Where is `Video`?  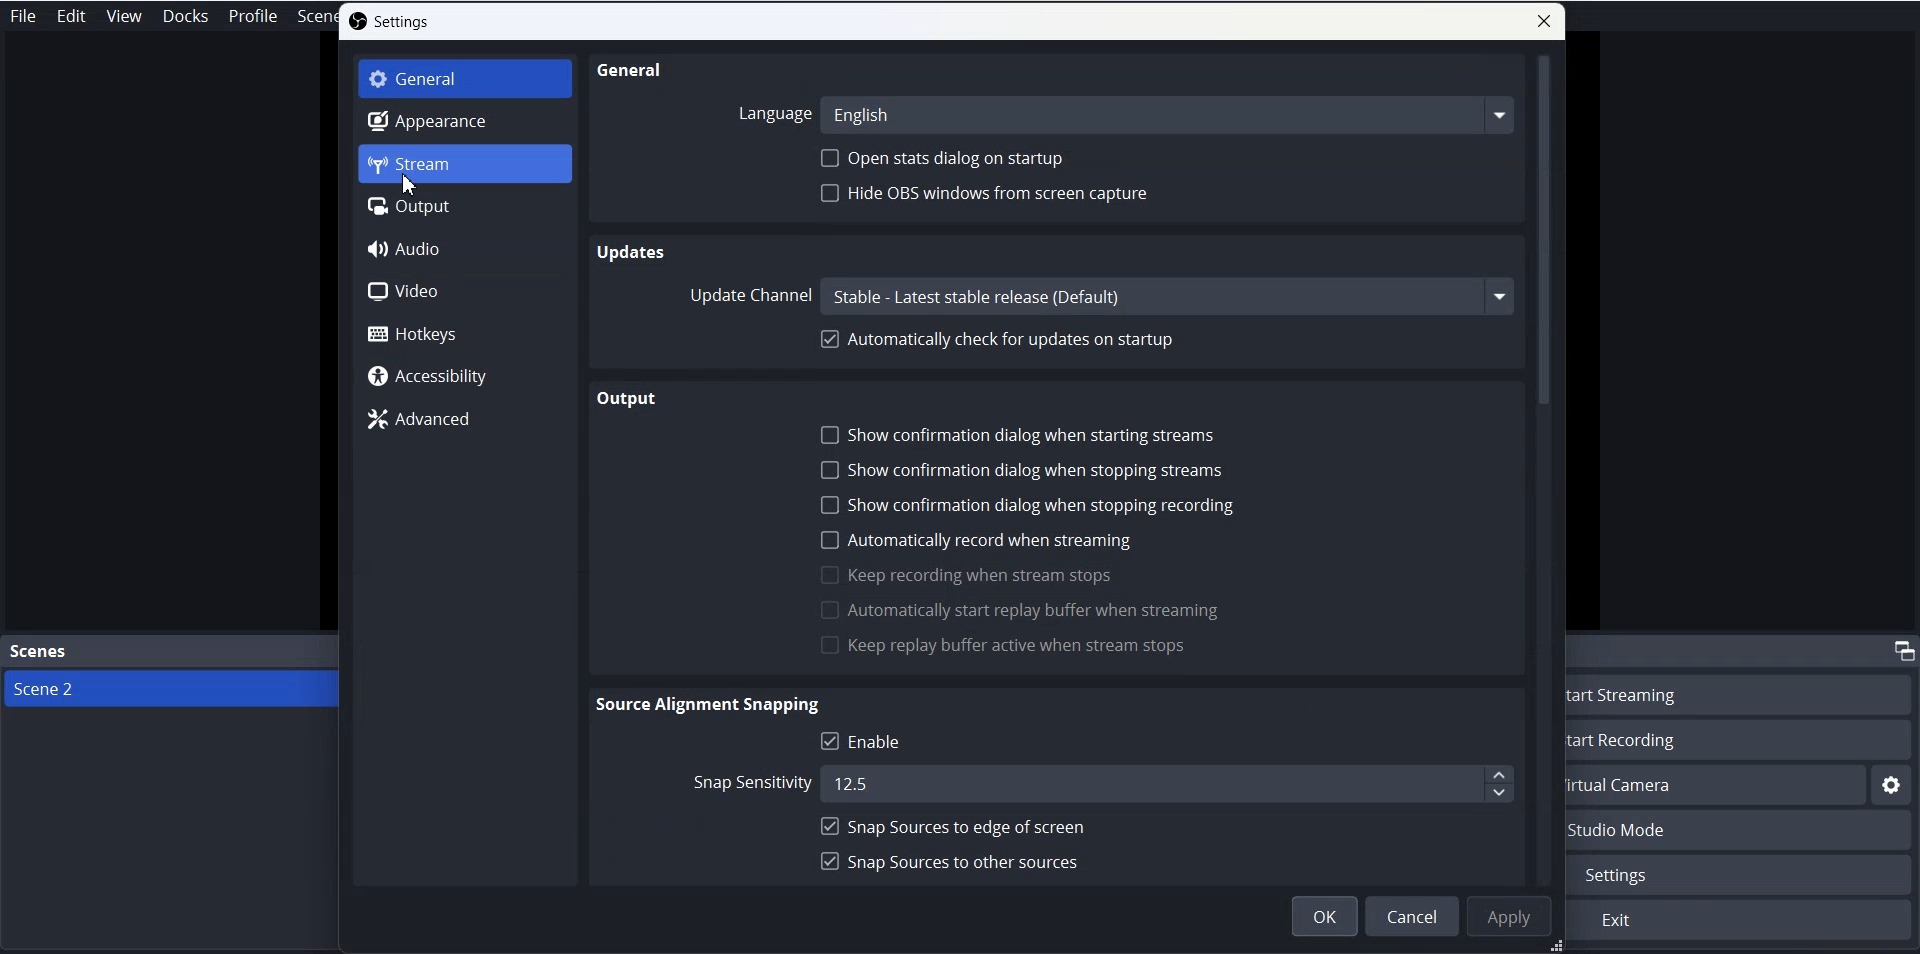 Video is located at coordinates (463, 291).